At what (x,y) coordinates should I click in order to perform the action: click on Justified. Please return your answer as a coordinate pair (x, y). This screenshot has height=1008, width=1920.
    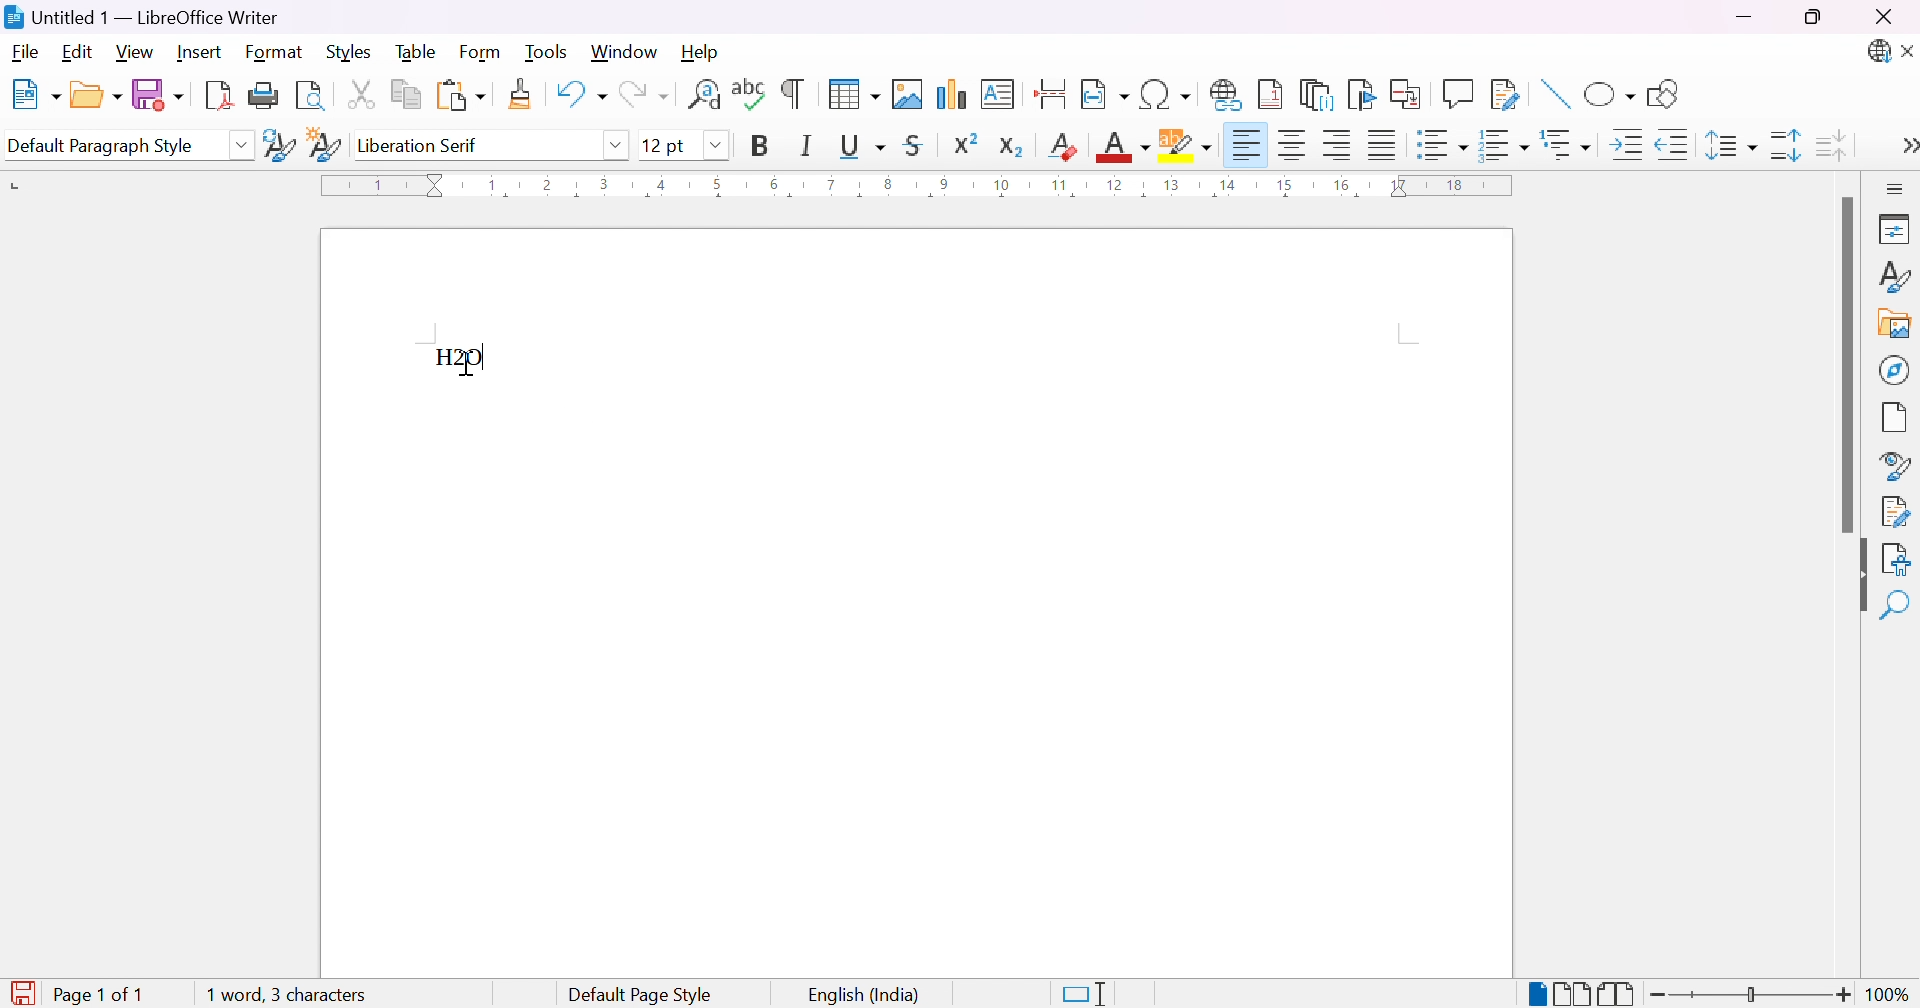
    Looking at the image, I should click on (1383, 143).